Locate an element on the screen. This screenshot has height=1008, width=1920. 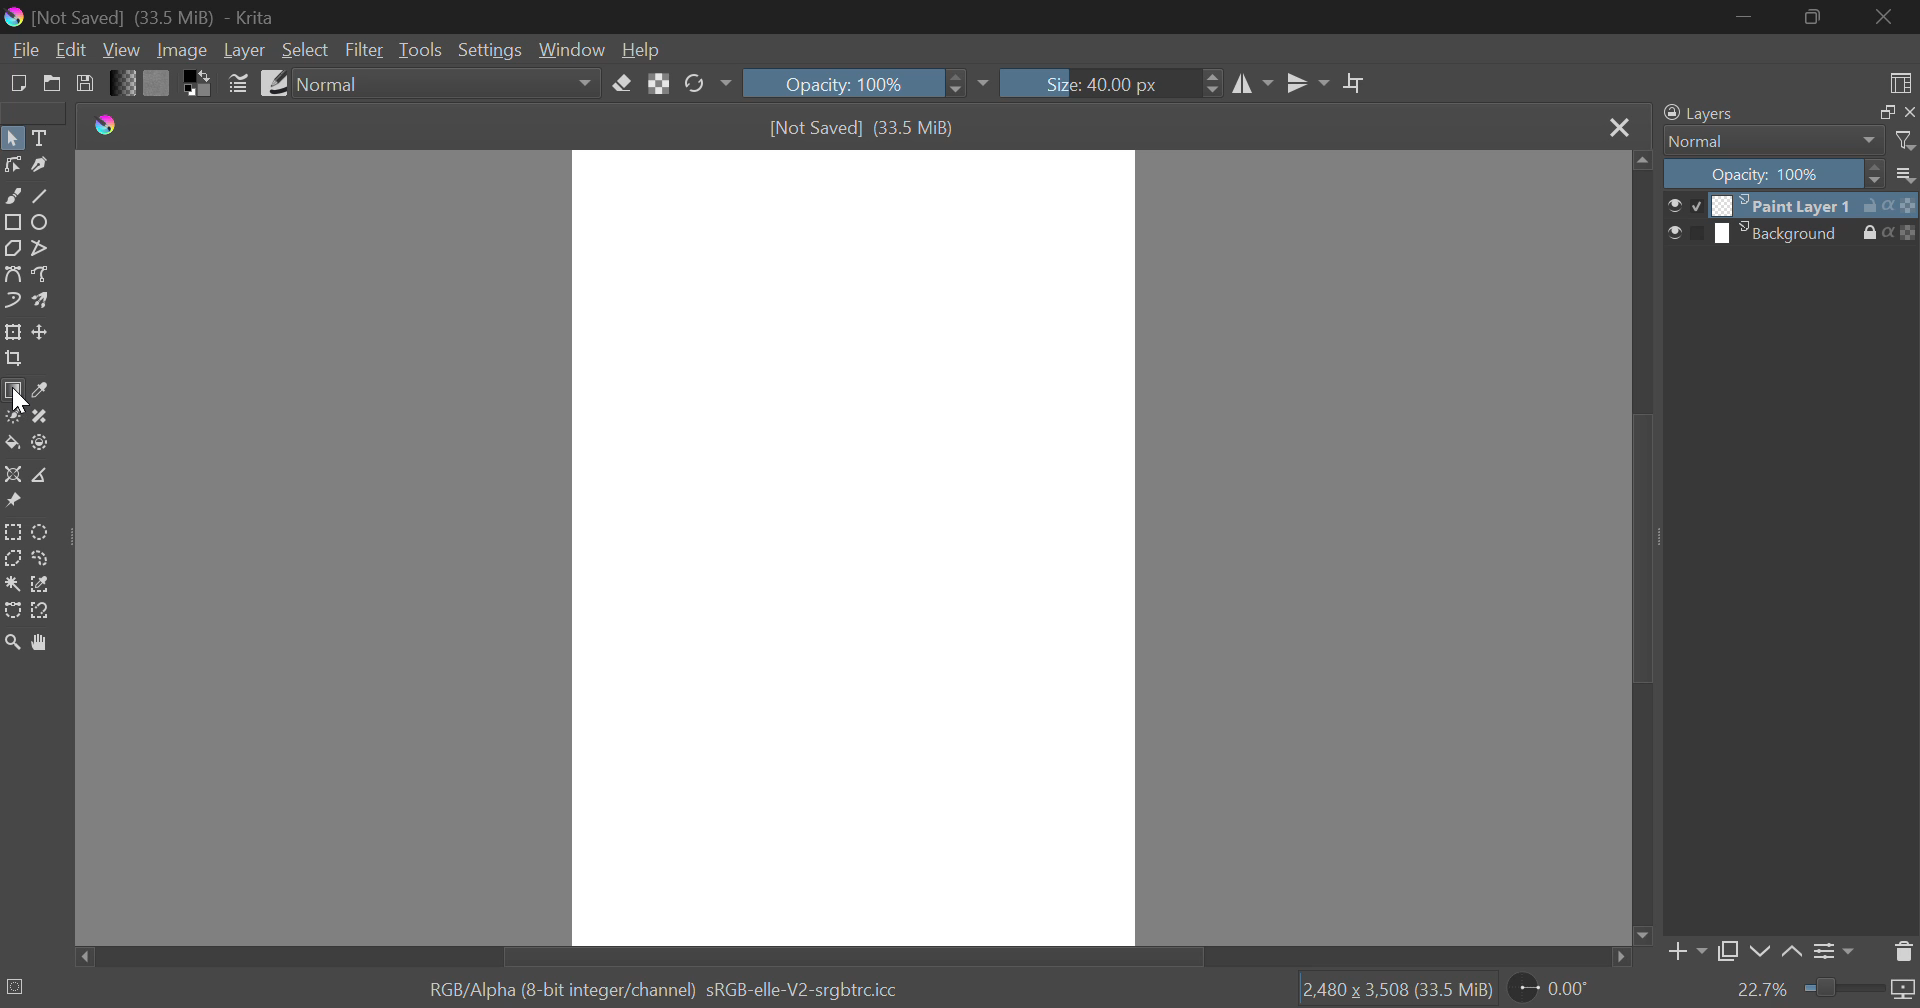
Crop is located at coordinates (1355, 84).